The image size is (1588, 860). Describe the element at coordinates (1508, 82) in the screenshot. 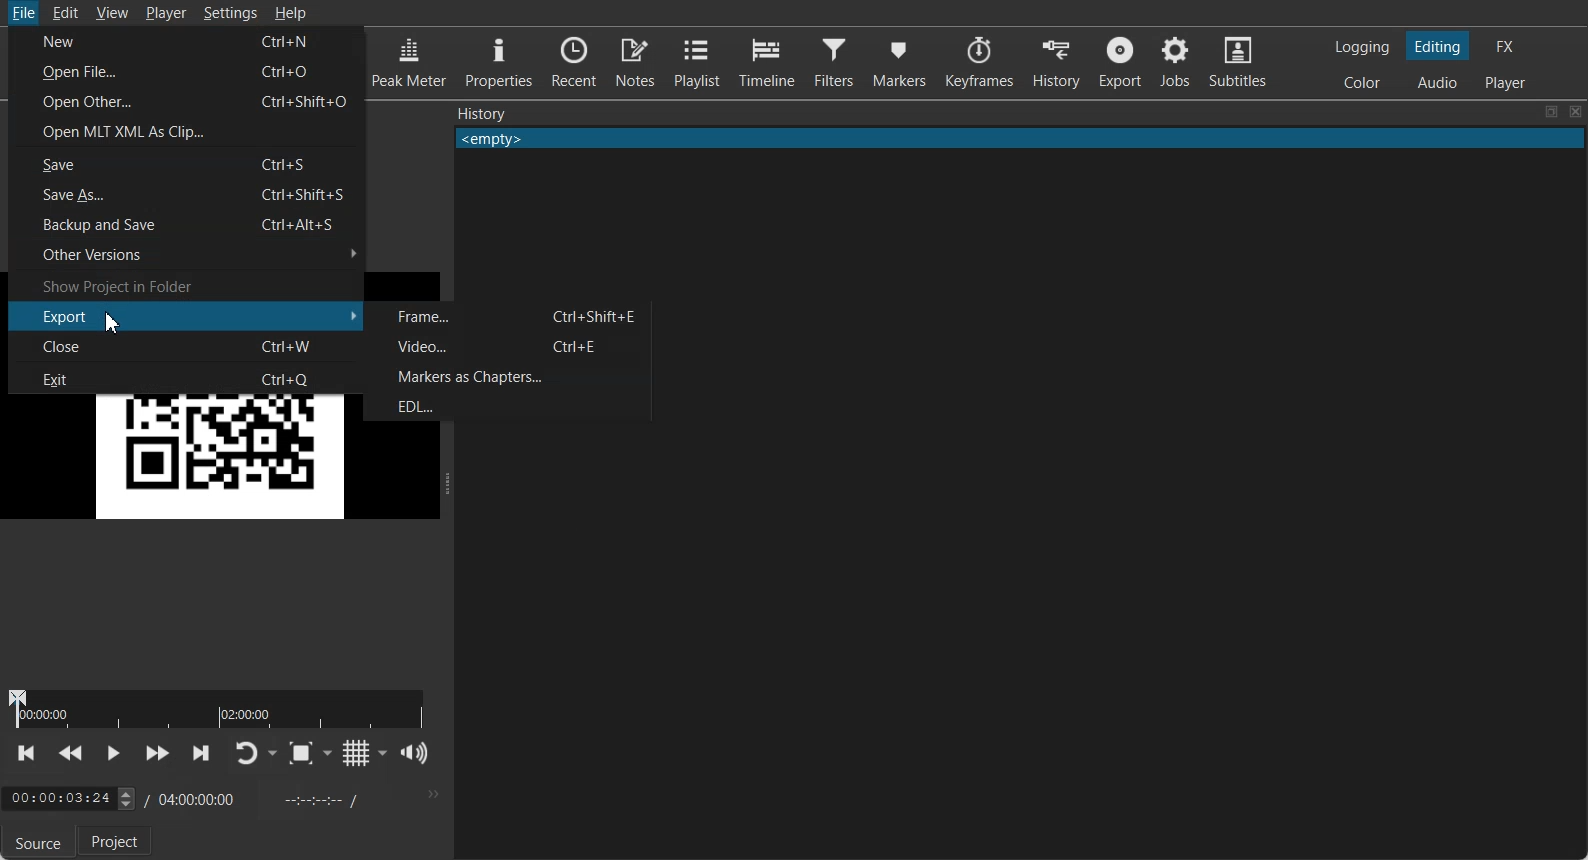

I see `Switching to Player Only Layout` at that location.